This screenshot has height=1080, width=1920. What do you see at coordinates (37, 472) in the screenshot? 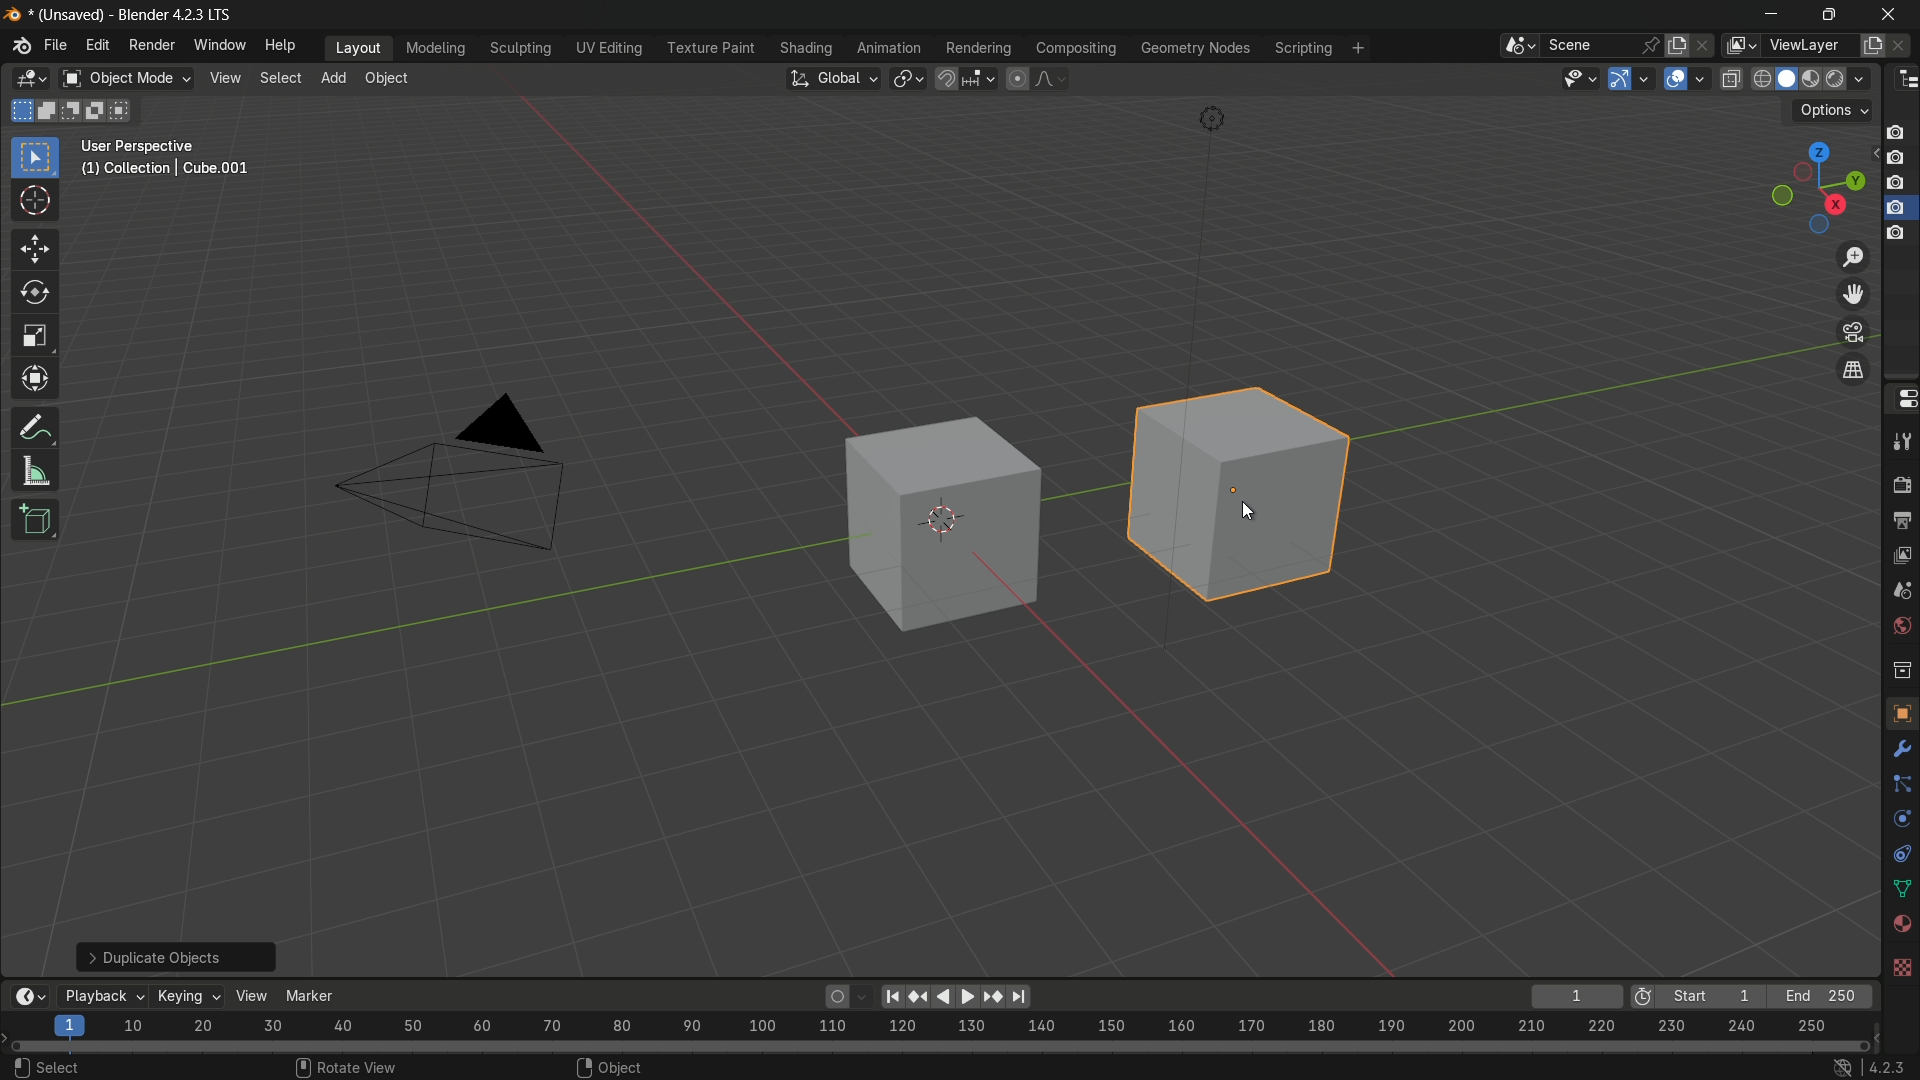
I see `measure` at bounding box center [37, 472].